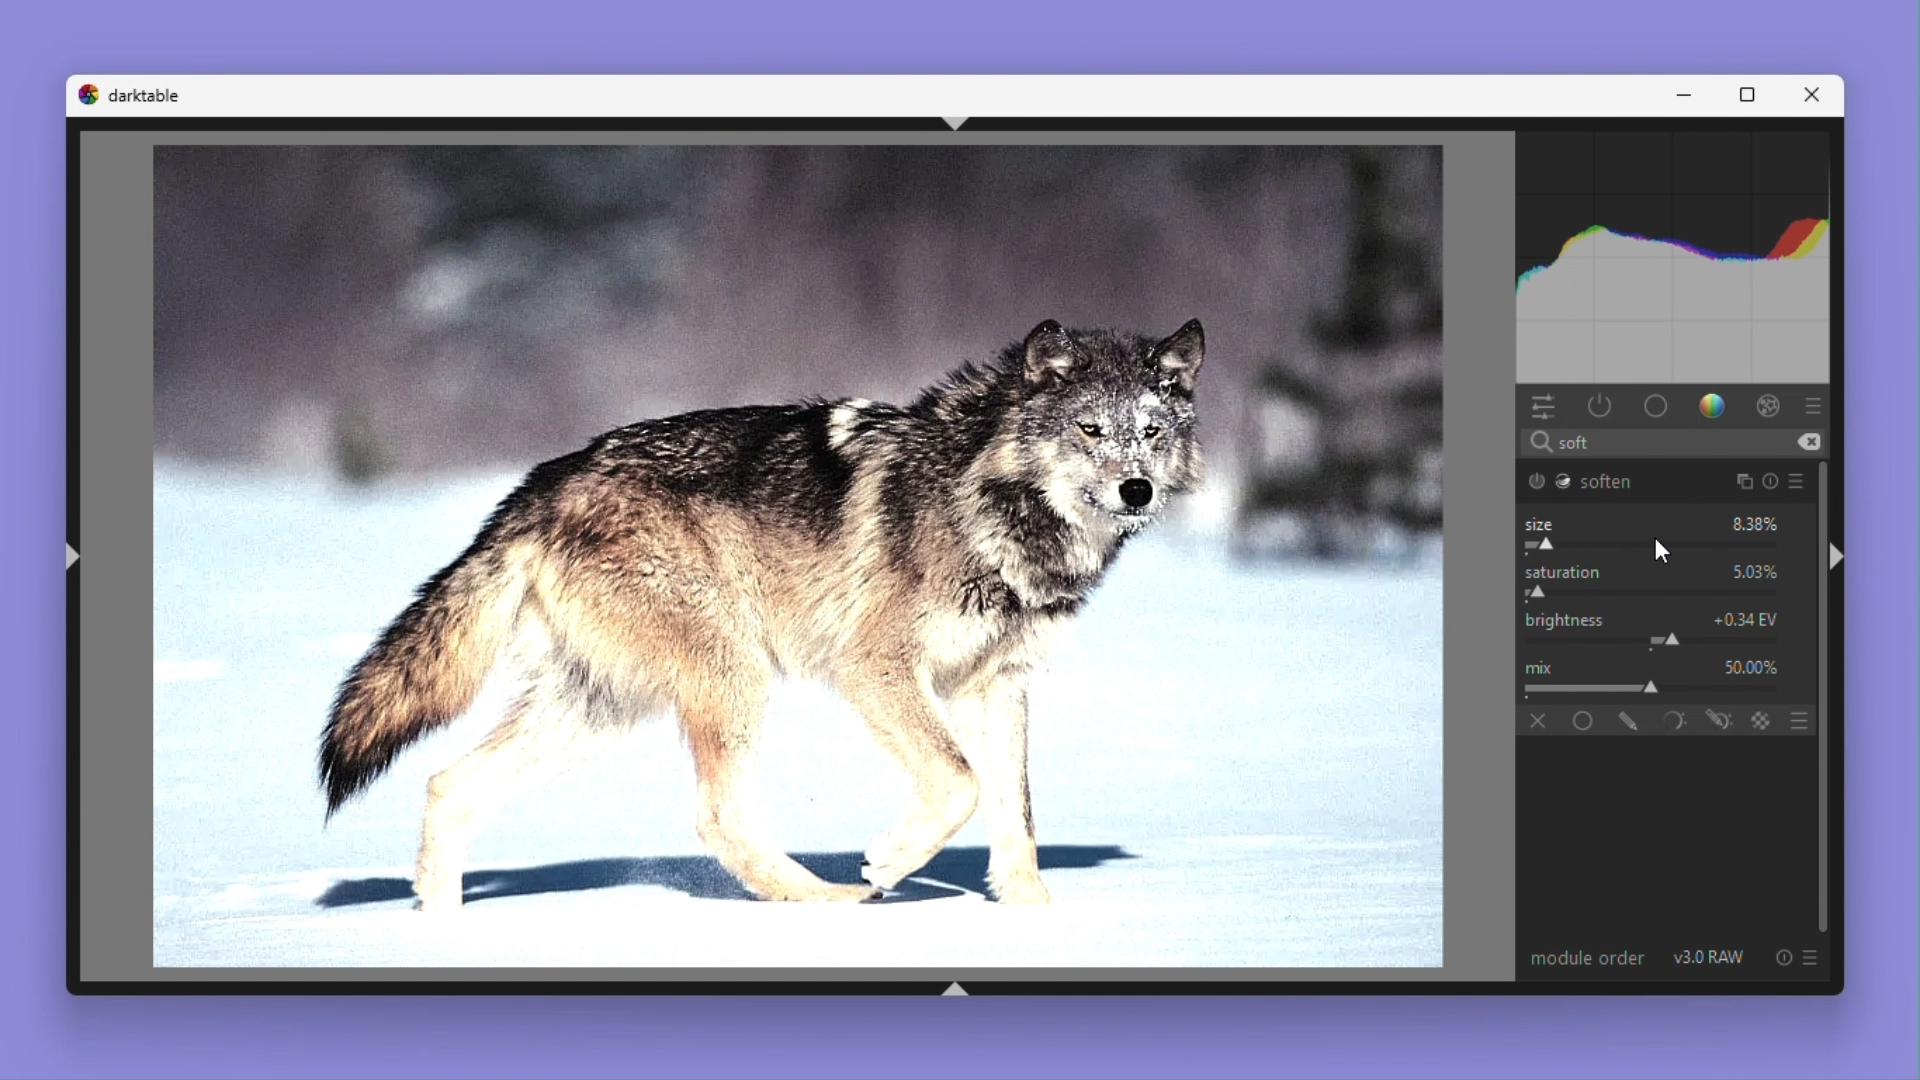 The image size is (1920, 1080). Describe the element at coordinates (1751, 664) in the screenshot. I see `Value ` at that location.